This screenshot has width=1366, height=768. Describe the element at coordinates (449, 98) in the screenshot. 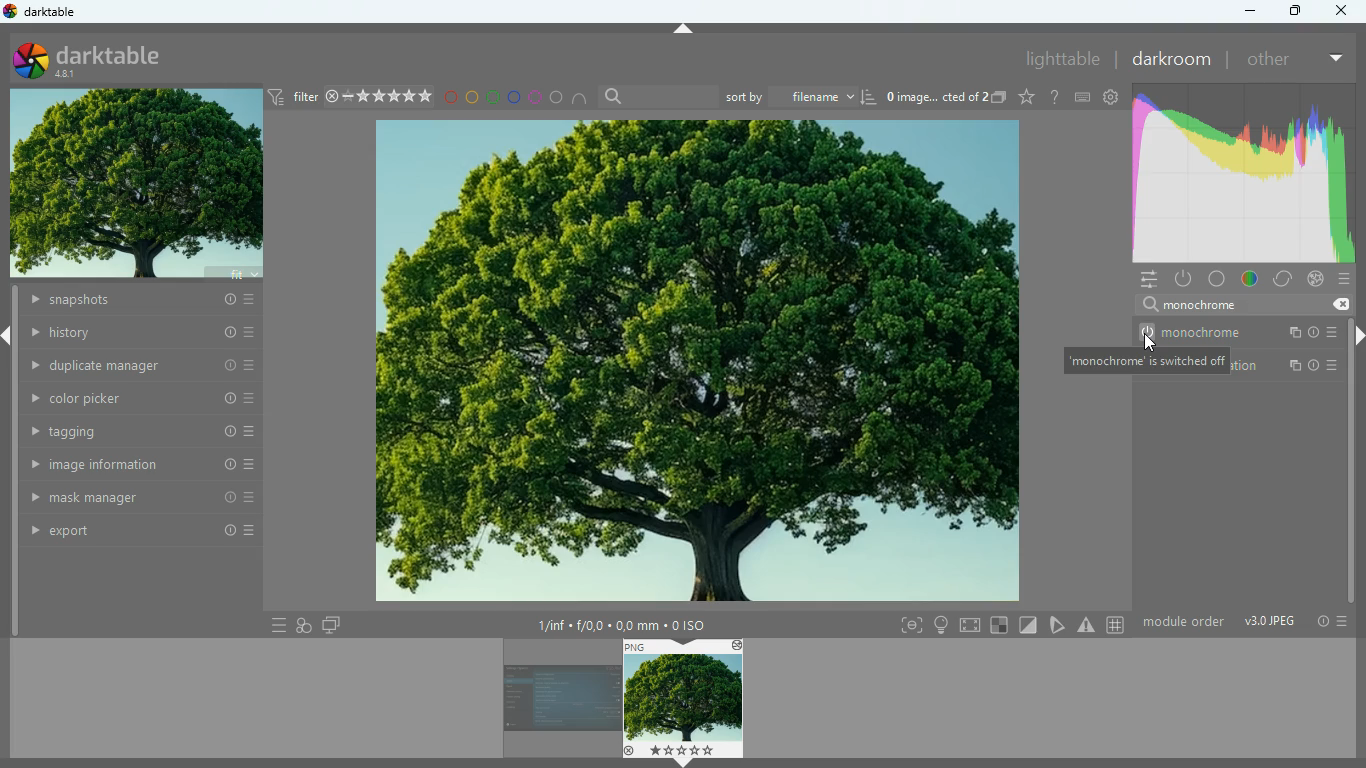

I see `red` at that location.